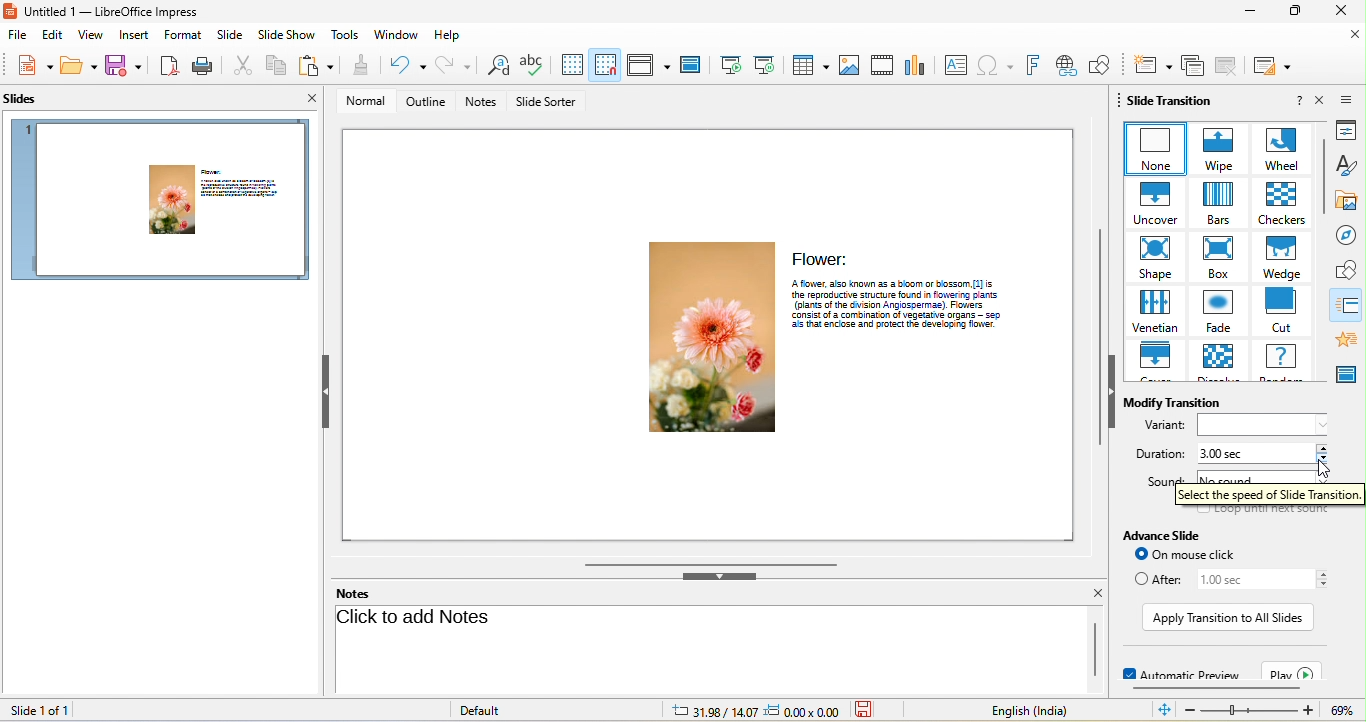  What do you see at coordinates (1215, 203) in the screenshot?
I see `bars` at bounding box center [1215, 203].